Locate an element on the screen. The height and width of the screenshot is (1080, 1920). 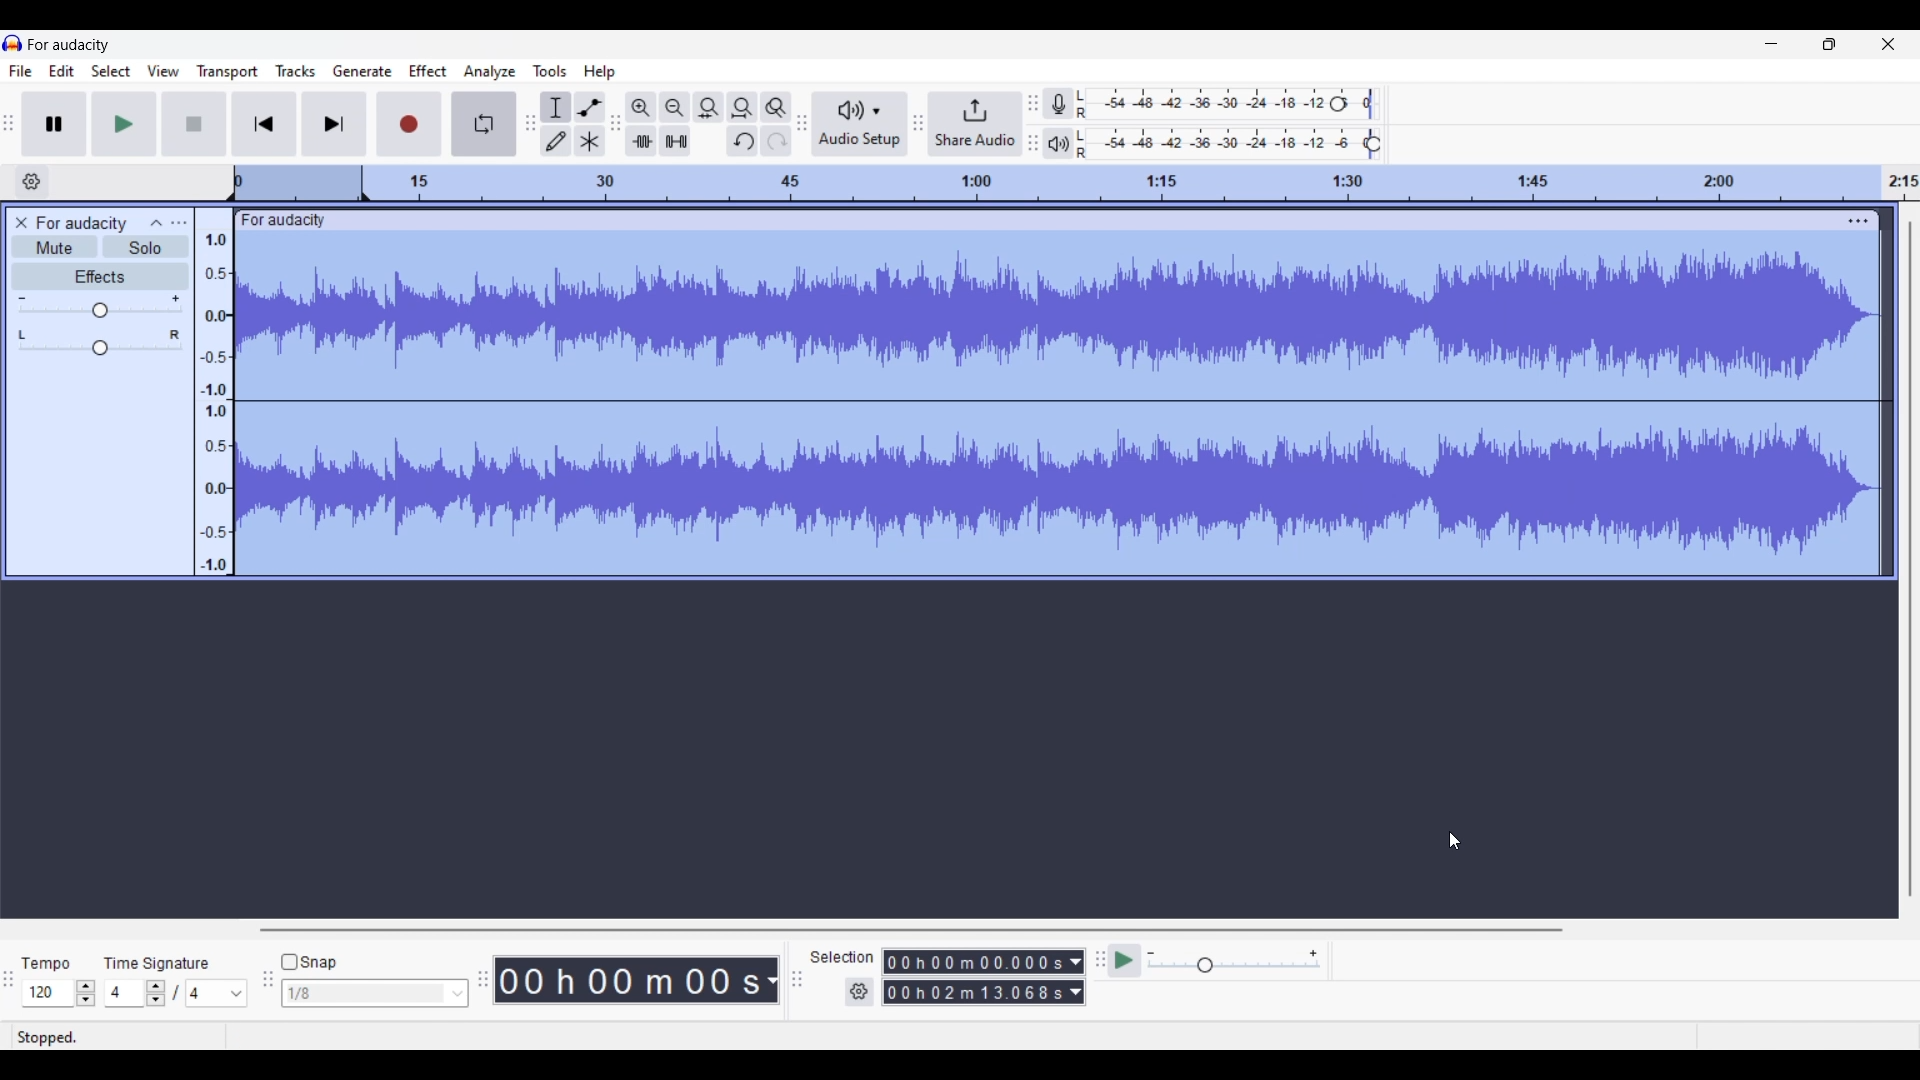
Effect menu is located at coordinates (428, 72).